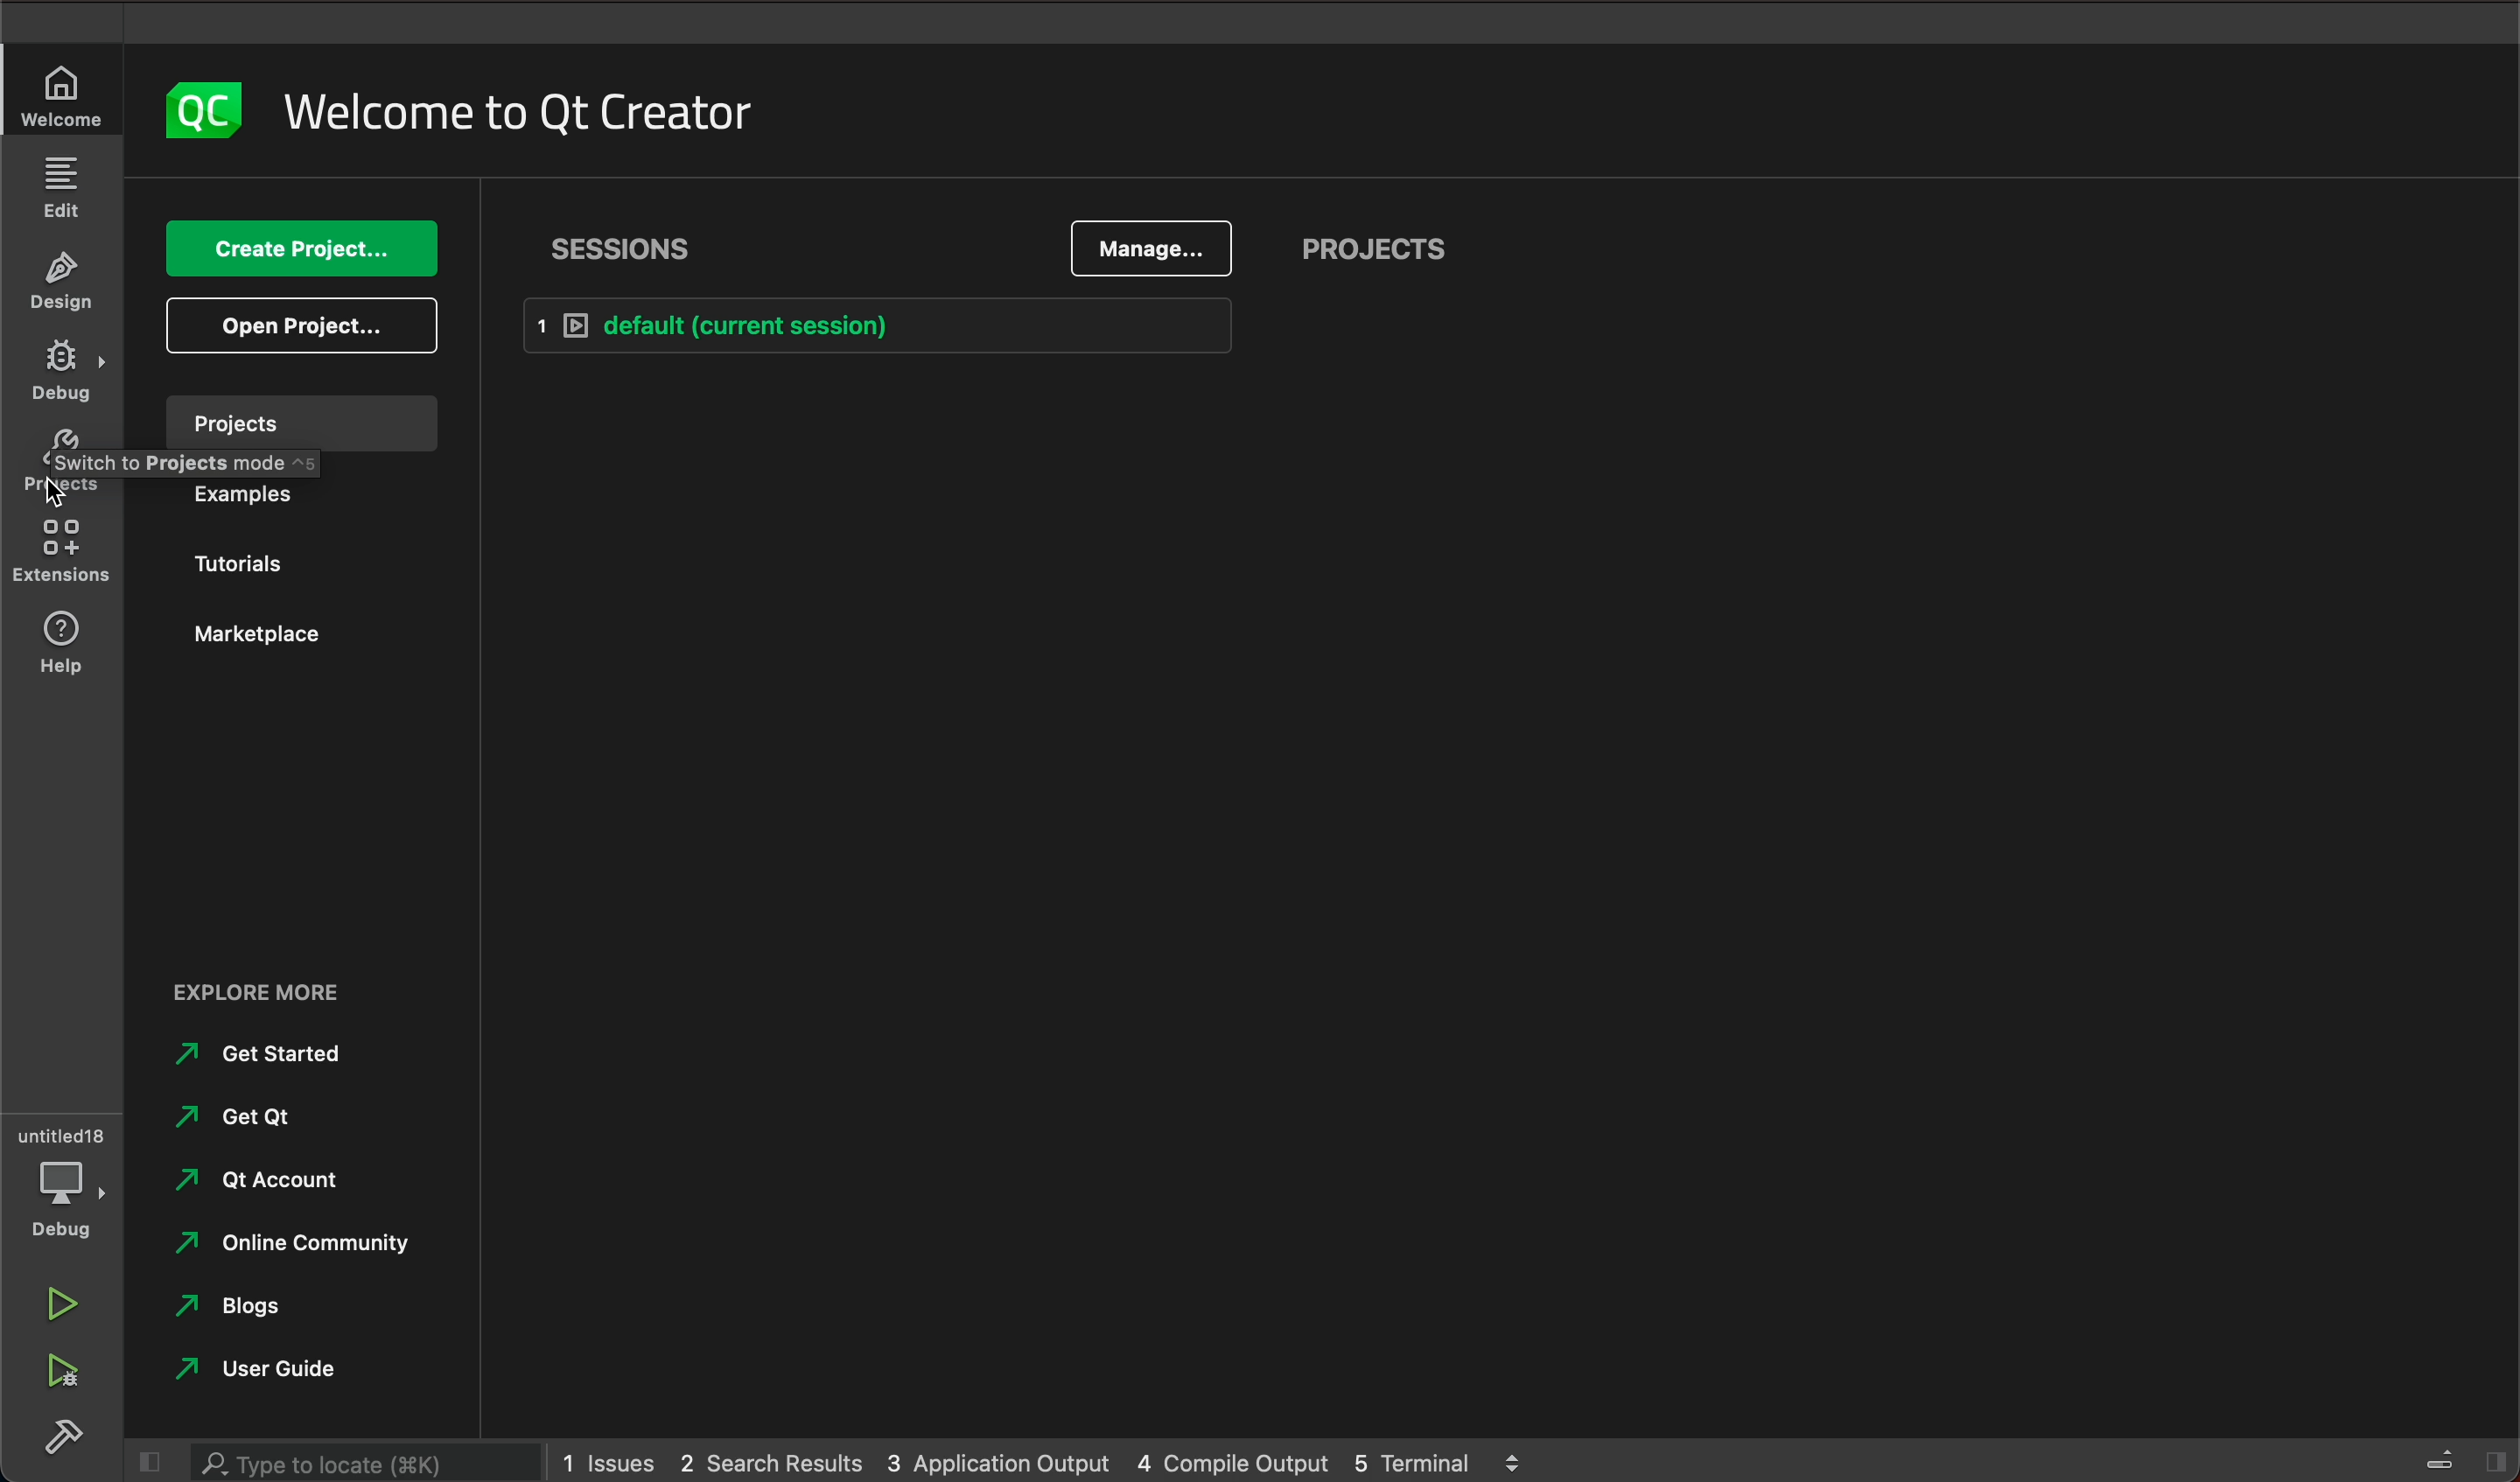 This screenshot has width=2520, height=1482. Describe the element at coordinates (309, 244) in the screenshot. I see `create project` at that location.